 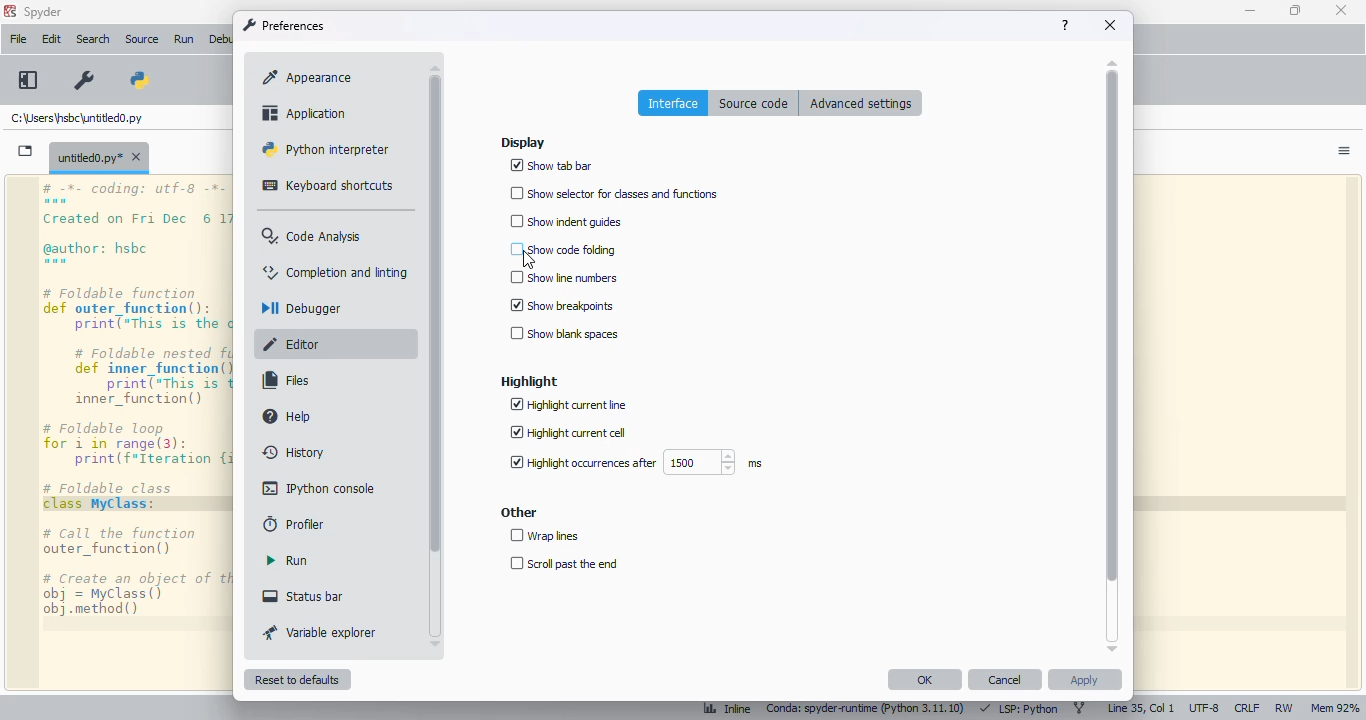 What do you see at coordinates (187, 40) in the screenshot?
I see `Run` at bounding box center [187, 40].